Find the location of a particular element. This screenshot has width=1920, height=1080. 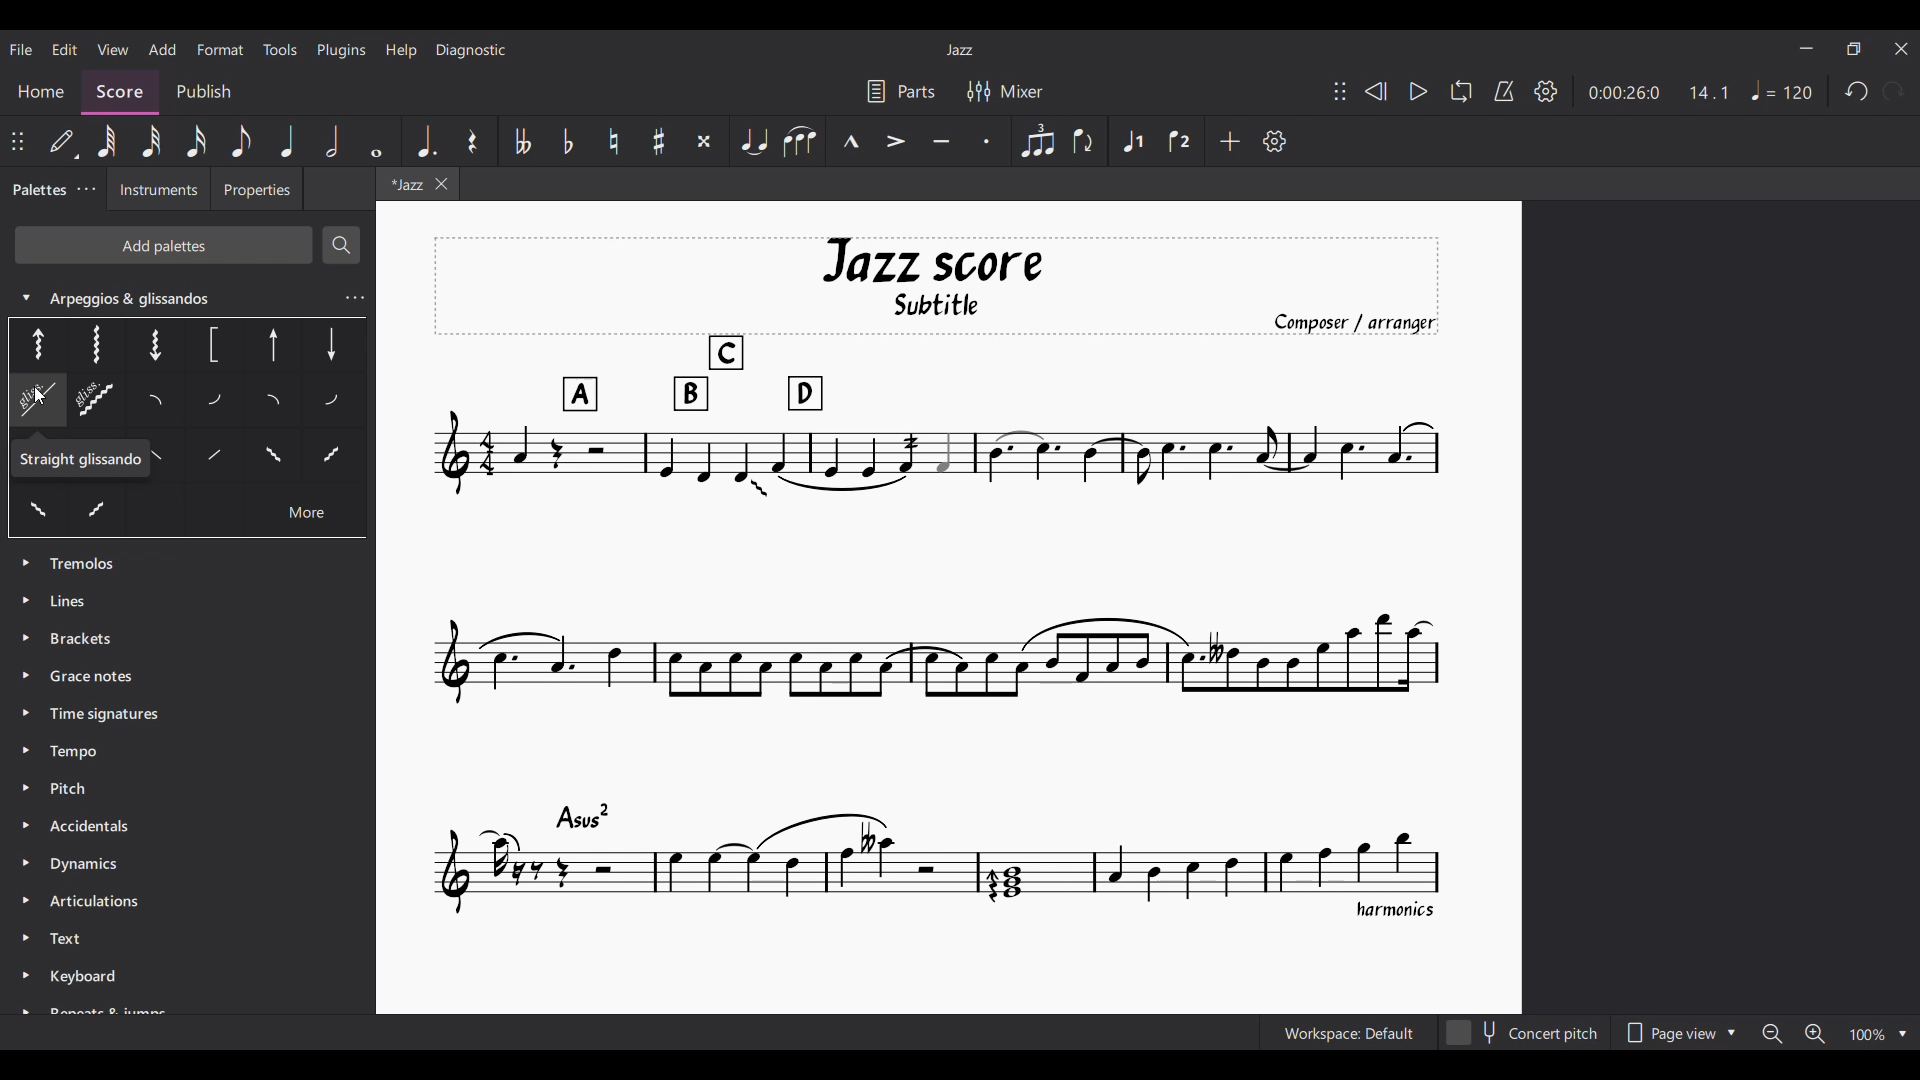

Articulations is located at coordinates (92, 900).